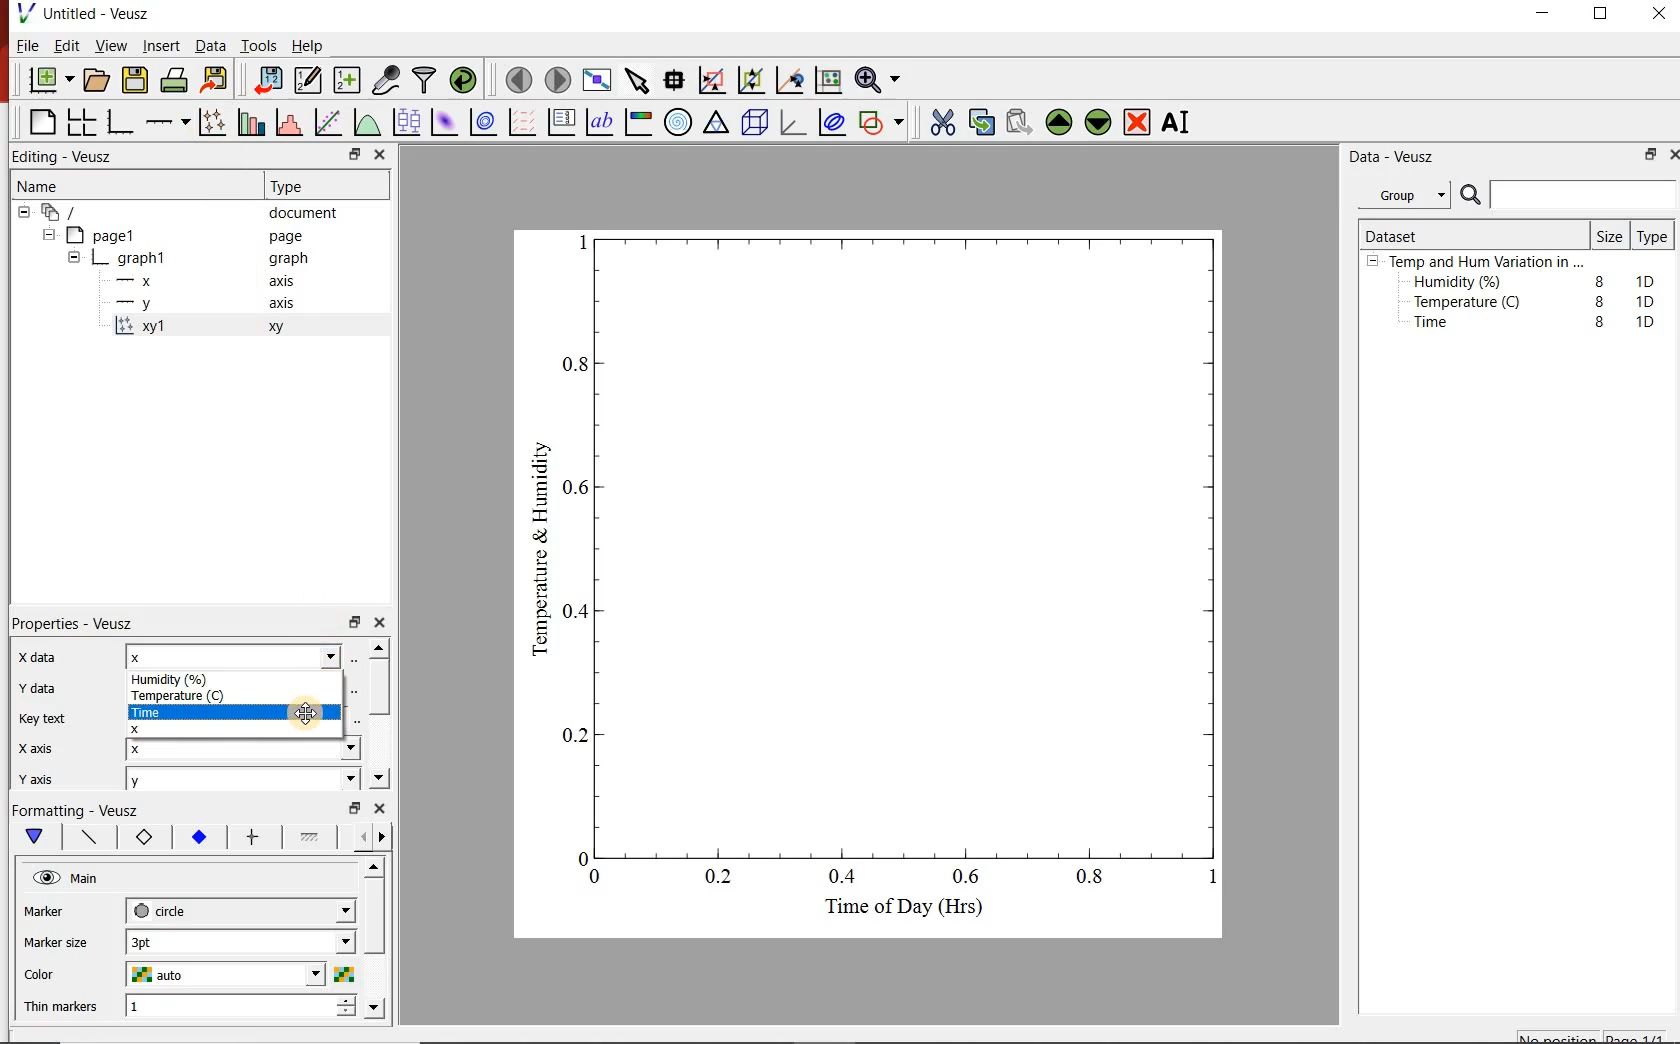  I want to click on 0.2, so click(572, 735).